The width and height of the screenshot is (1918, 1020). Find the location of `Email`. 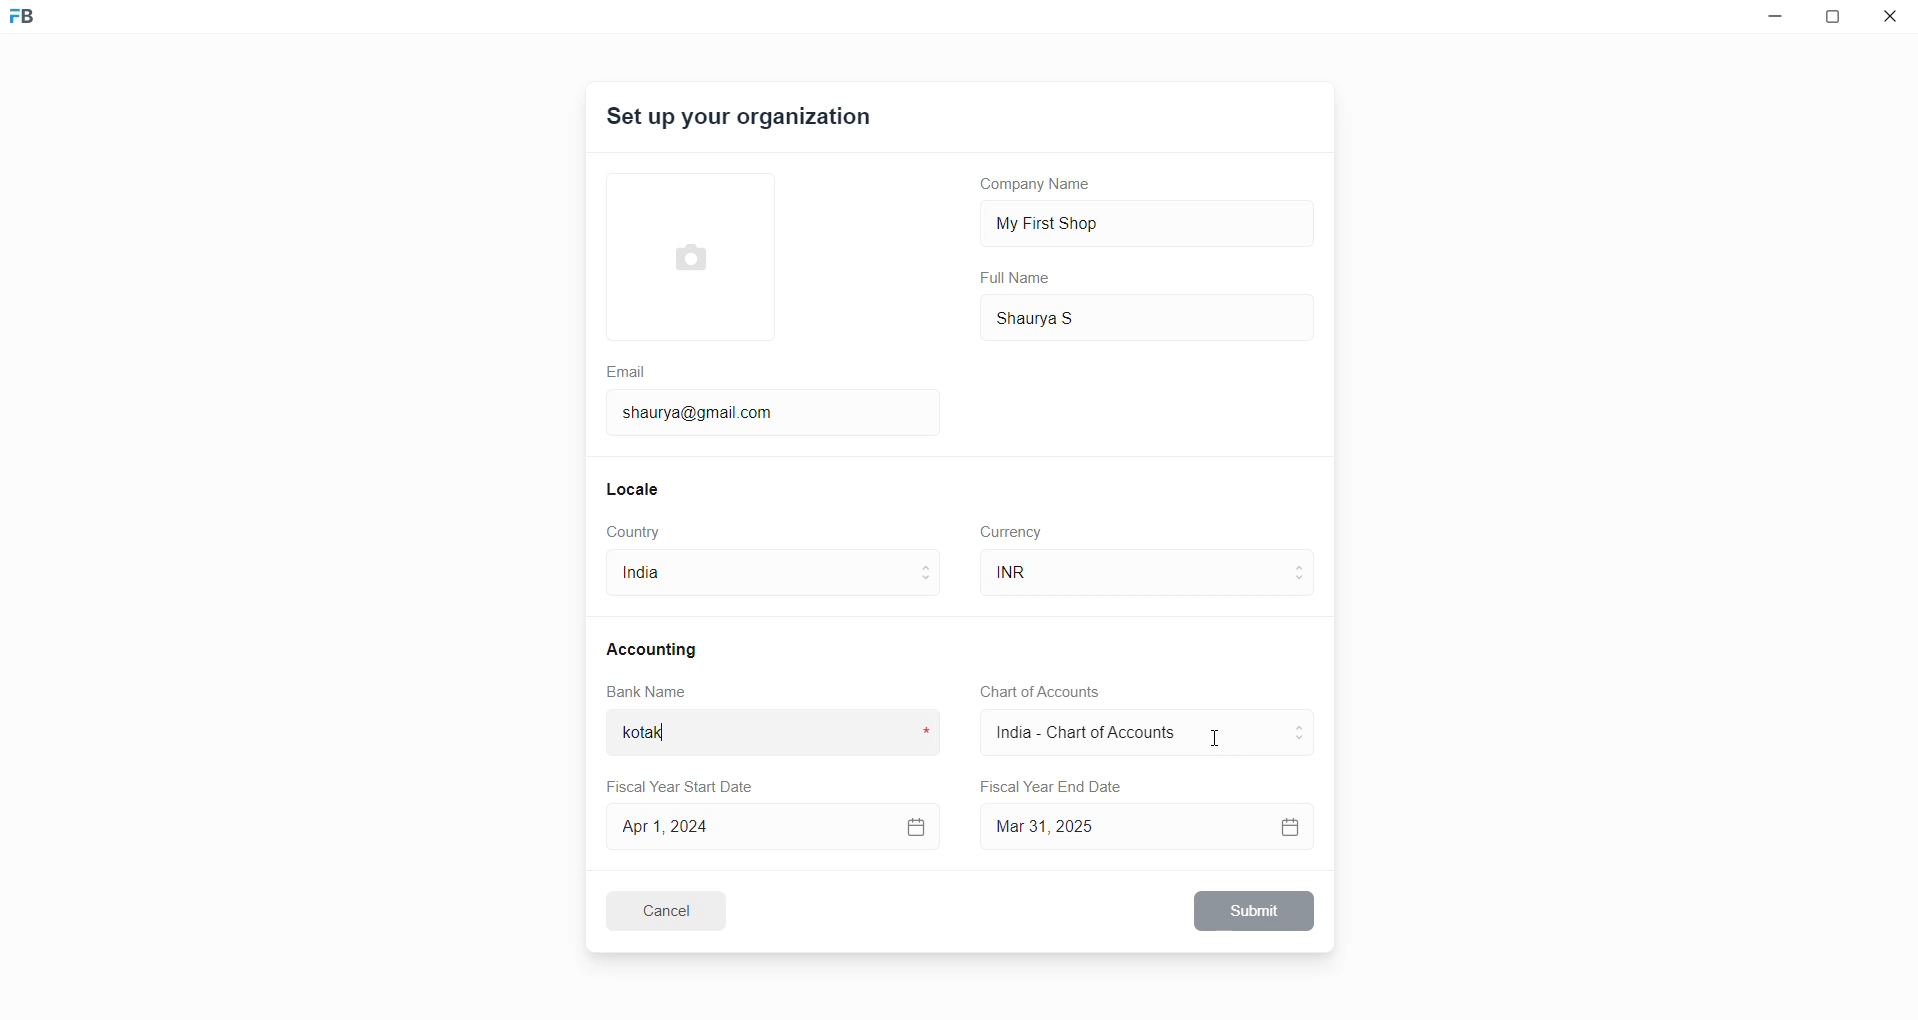

Email is located at coordinates (629, 369).